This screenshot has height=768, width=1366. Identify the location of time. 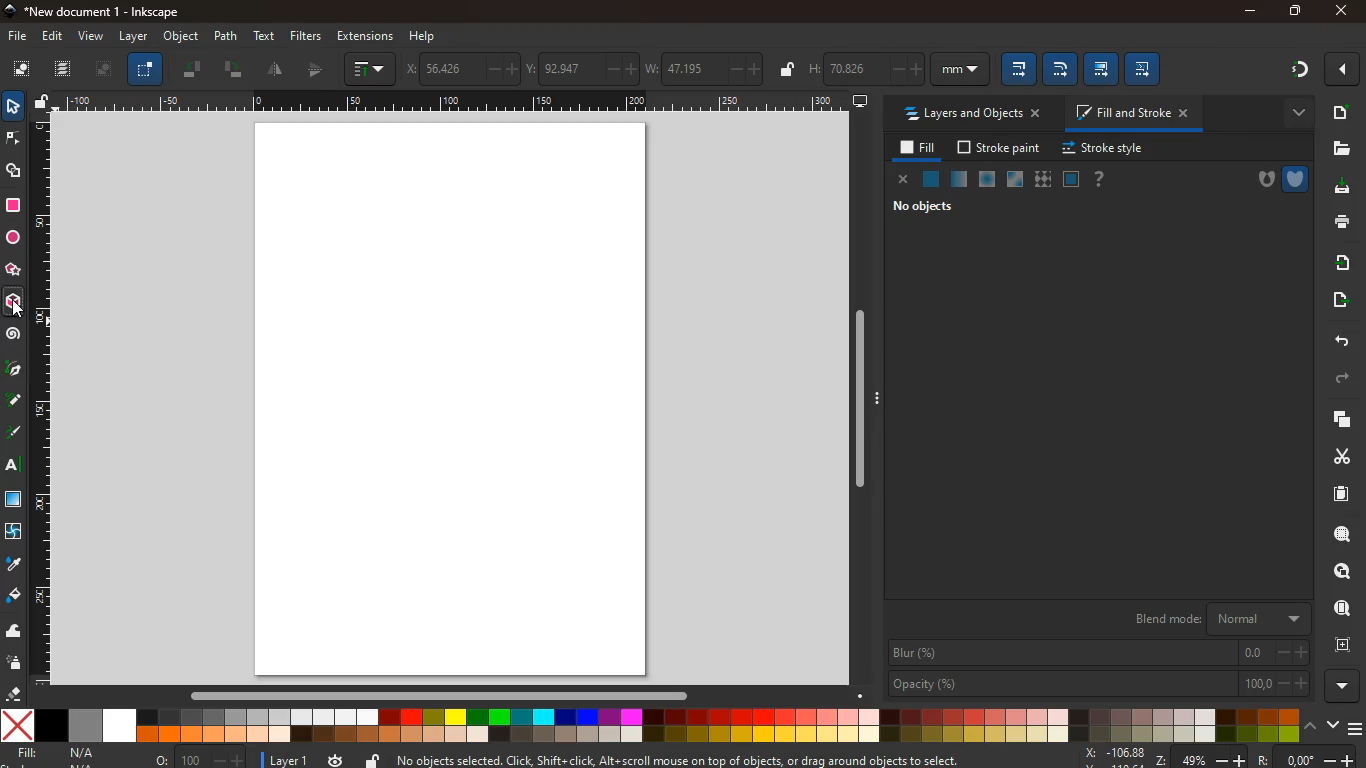
(334, 760).